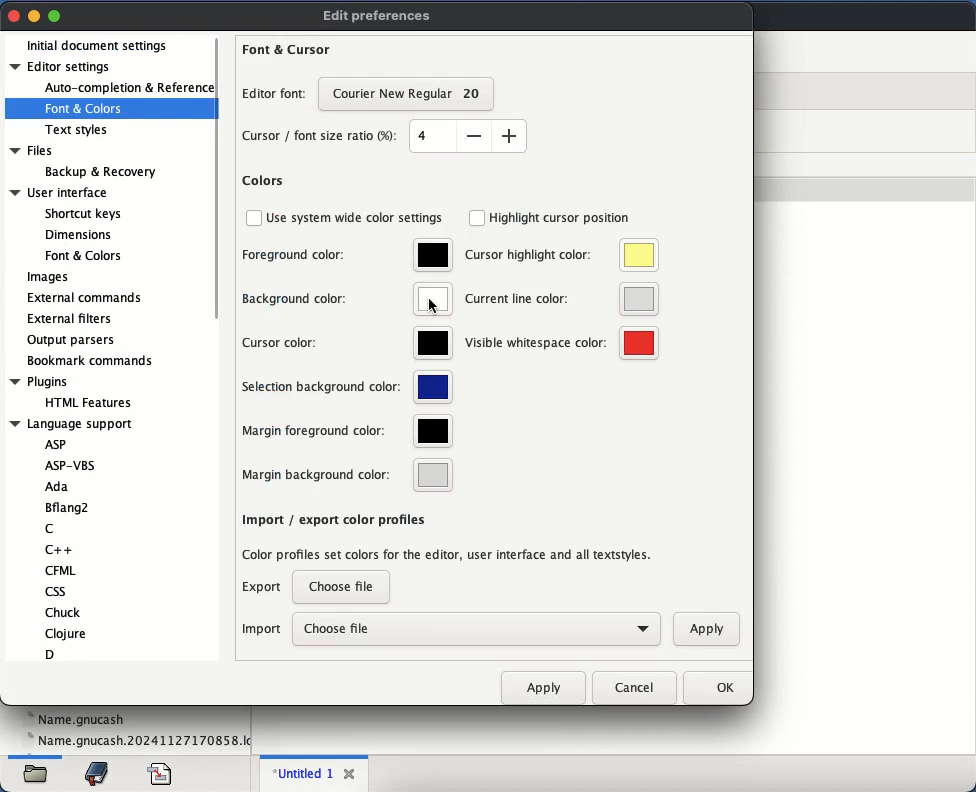 Image resolution: width=976 pixels, height=792 pixels. What do you see at coordinates (348, 257) in the screenshot?
I see `foreground color` at bounding box center [348, 257].